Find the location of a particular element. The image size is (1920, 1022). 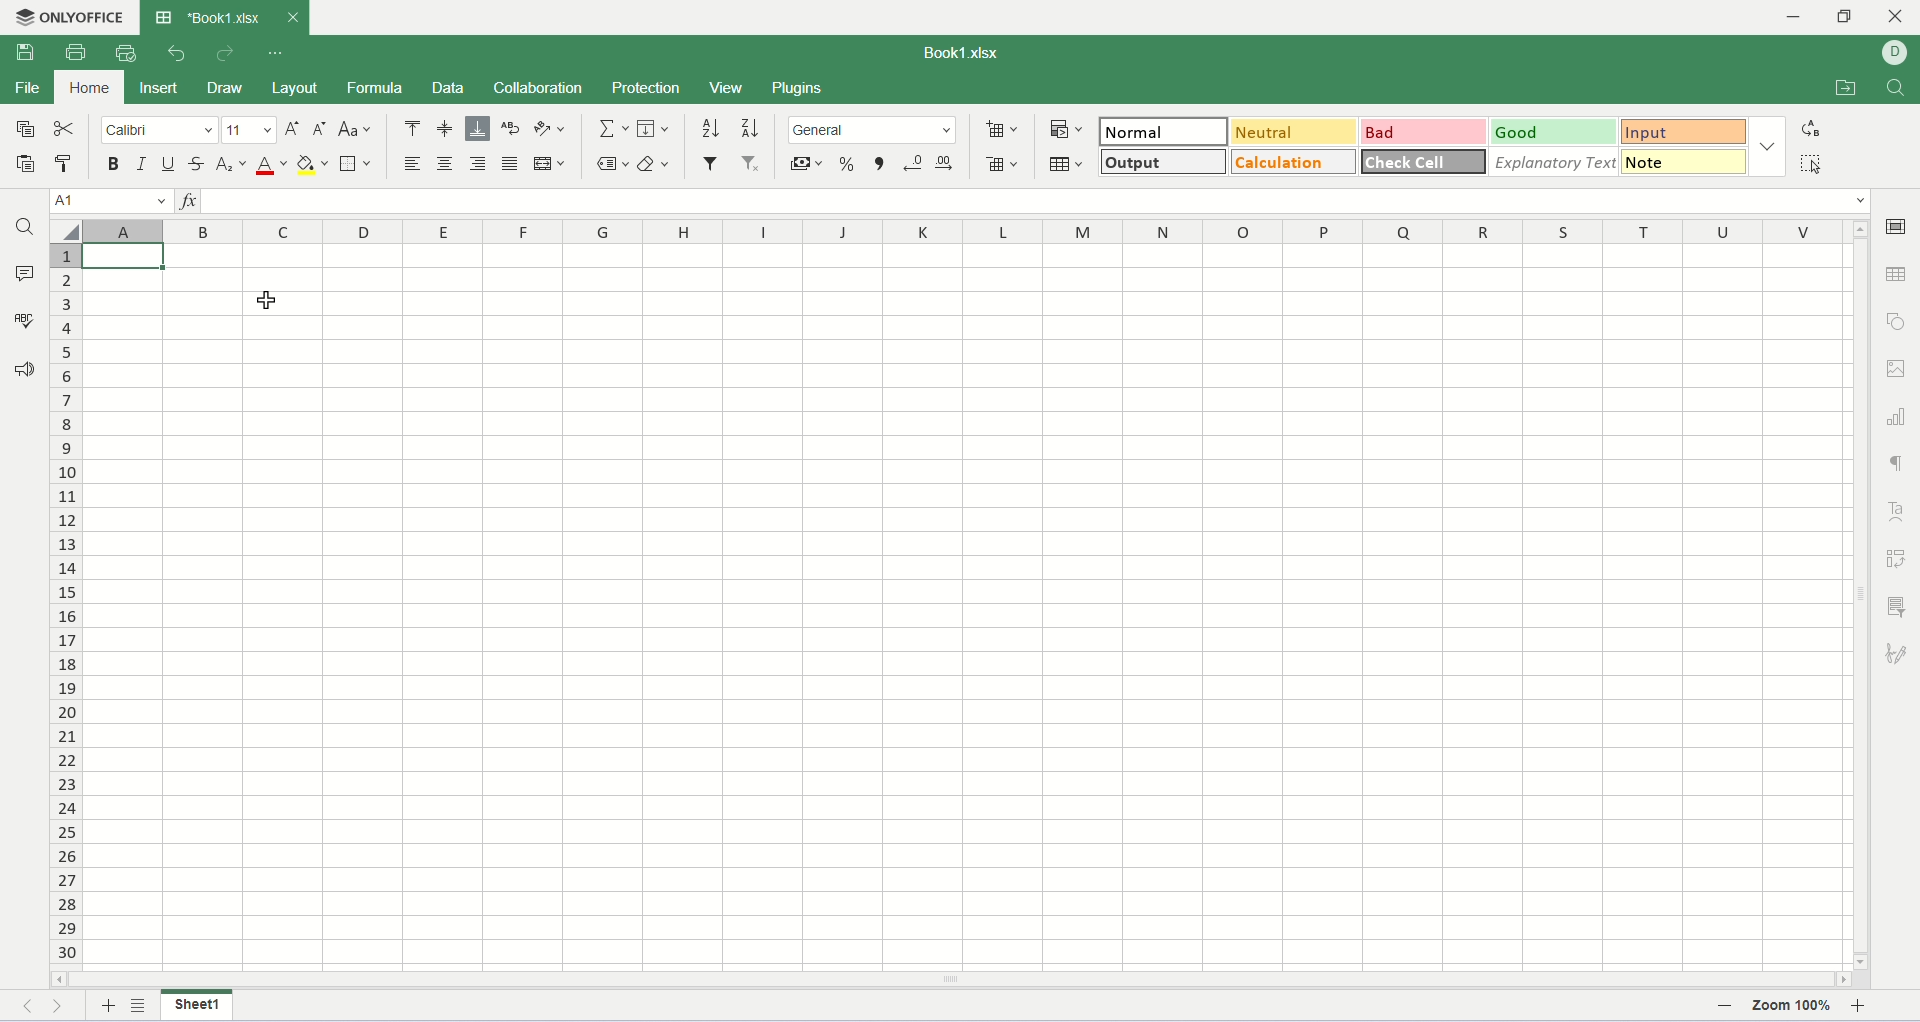

select all is located at coordinates (64, 230).